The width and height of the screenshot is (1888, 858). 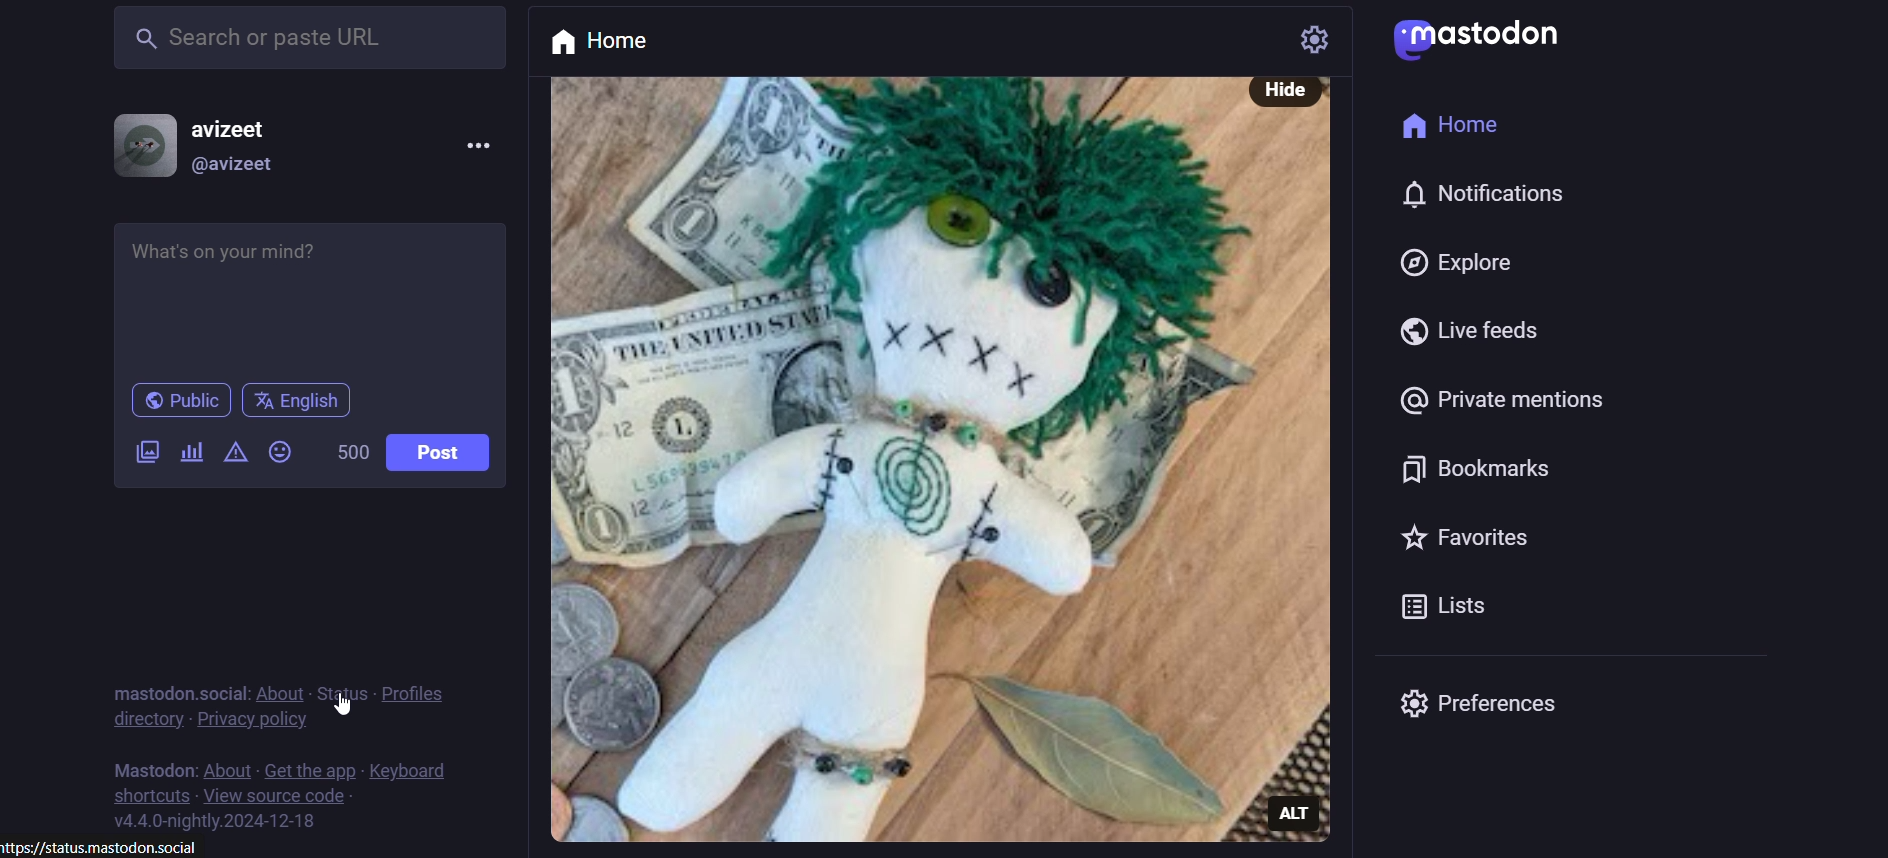 I want to click on status, so click(x=338, y=686).